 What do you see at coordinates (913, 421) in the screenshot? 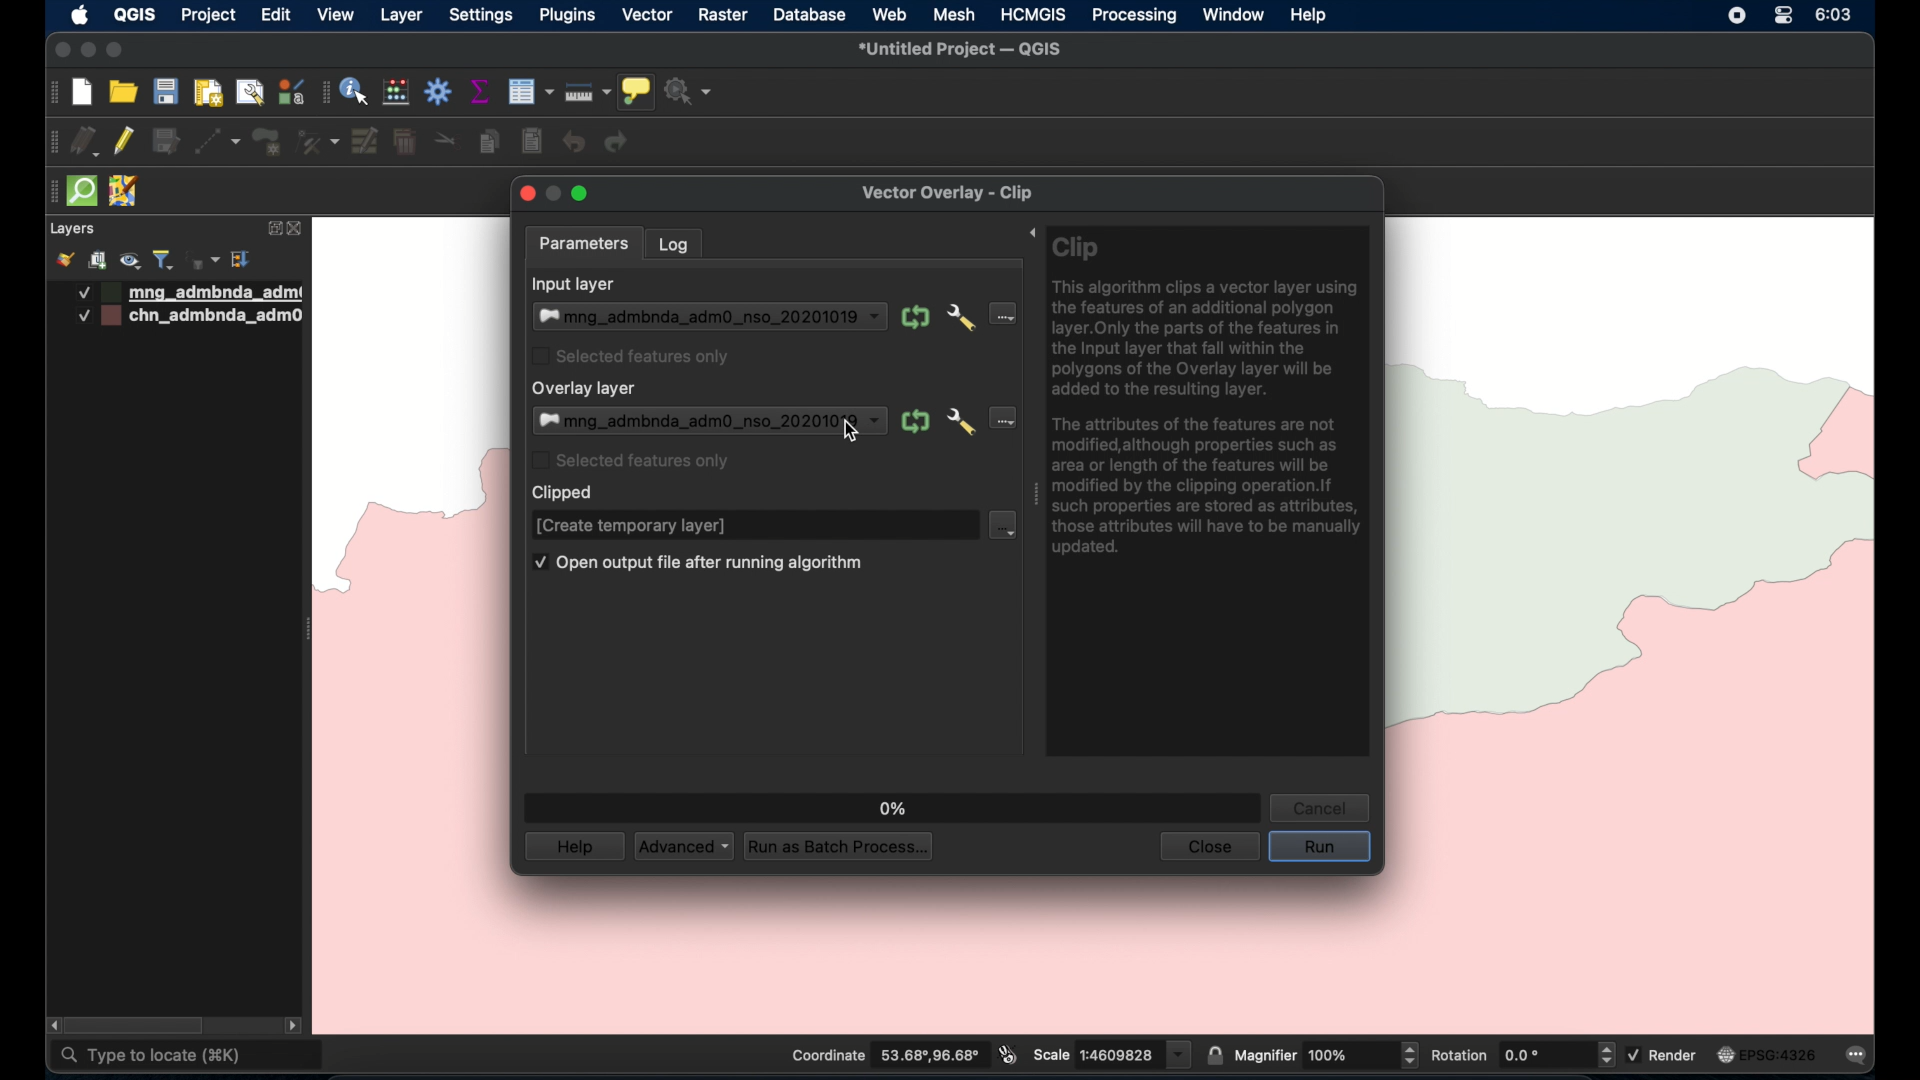
I see `iterate over this layer` at bounding box center [913, 421].